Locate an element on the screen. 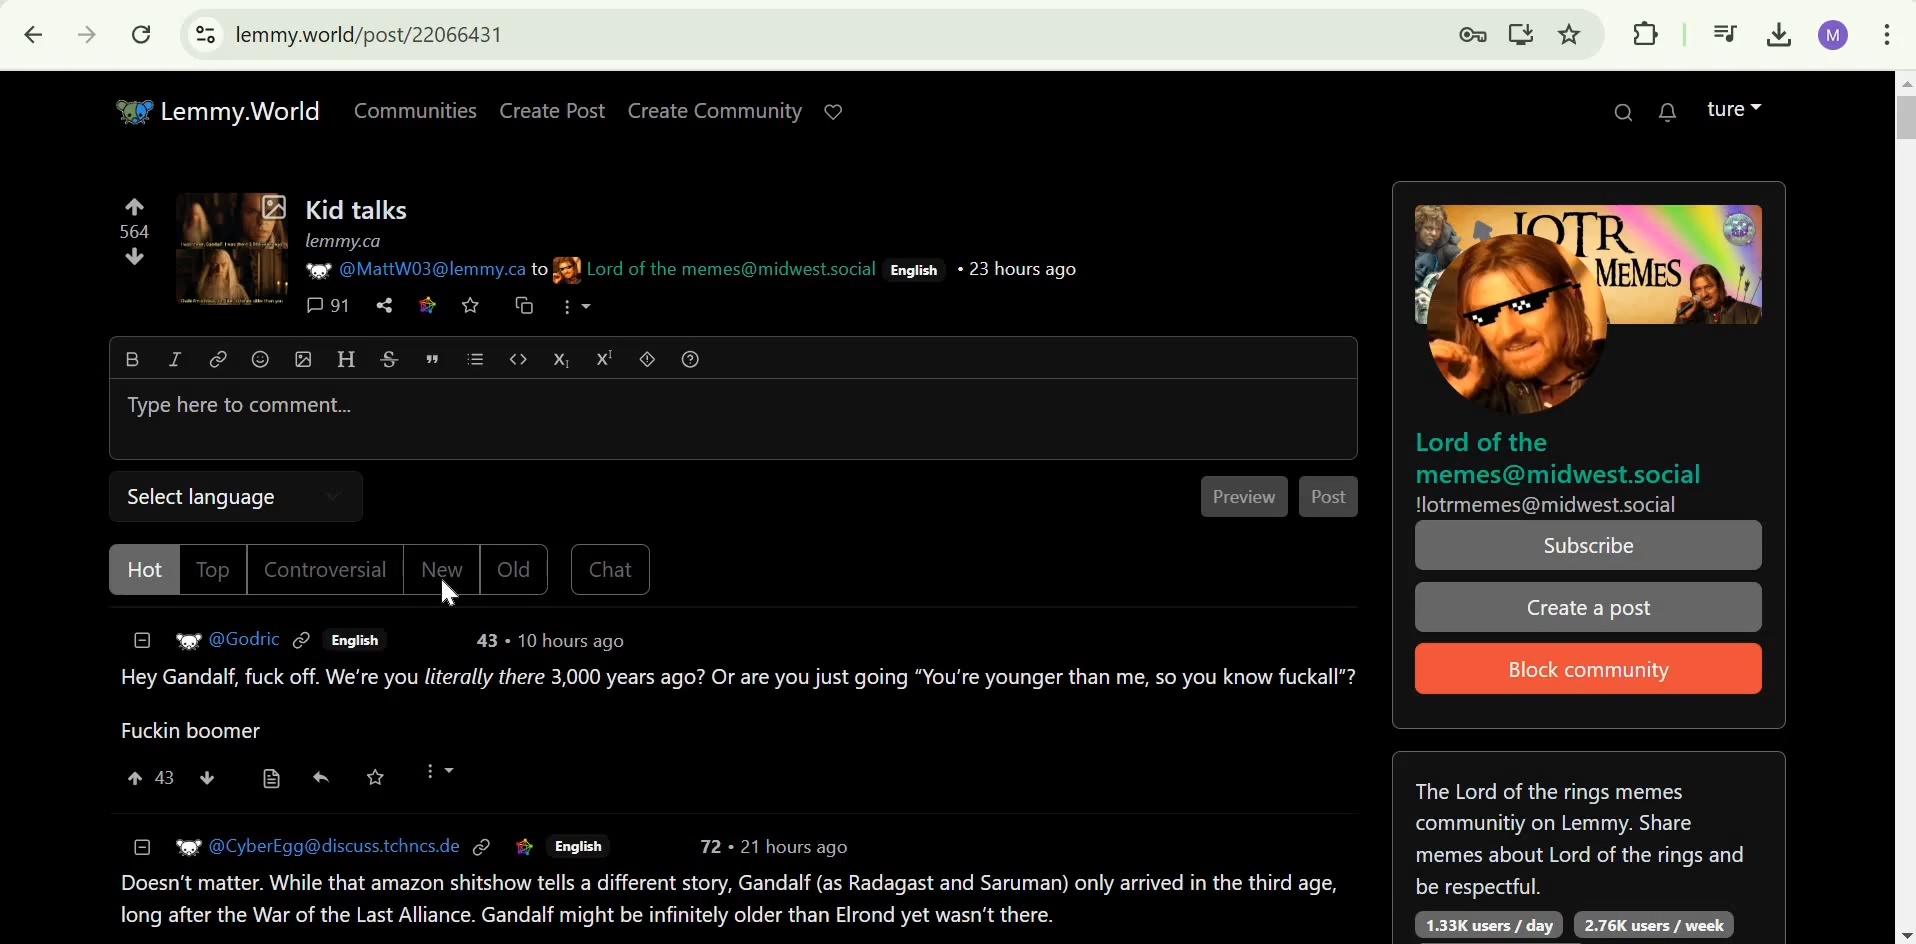  Lemmy.World is located at coordinates (218, 111).